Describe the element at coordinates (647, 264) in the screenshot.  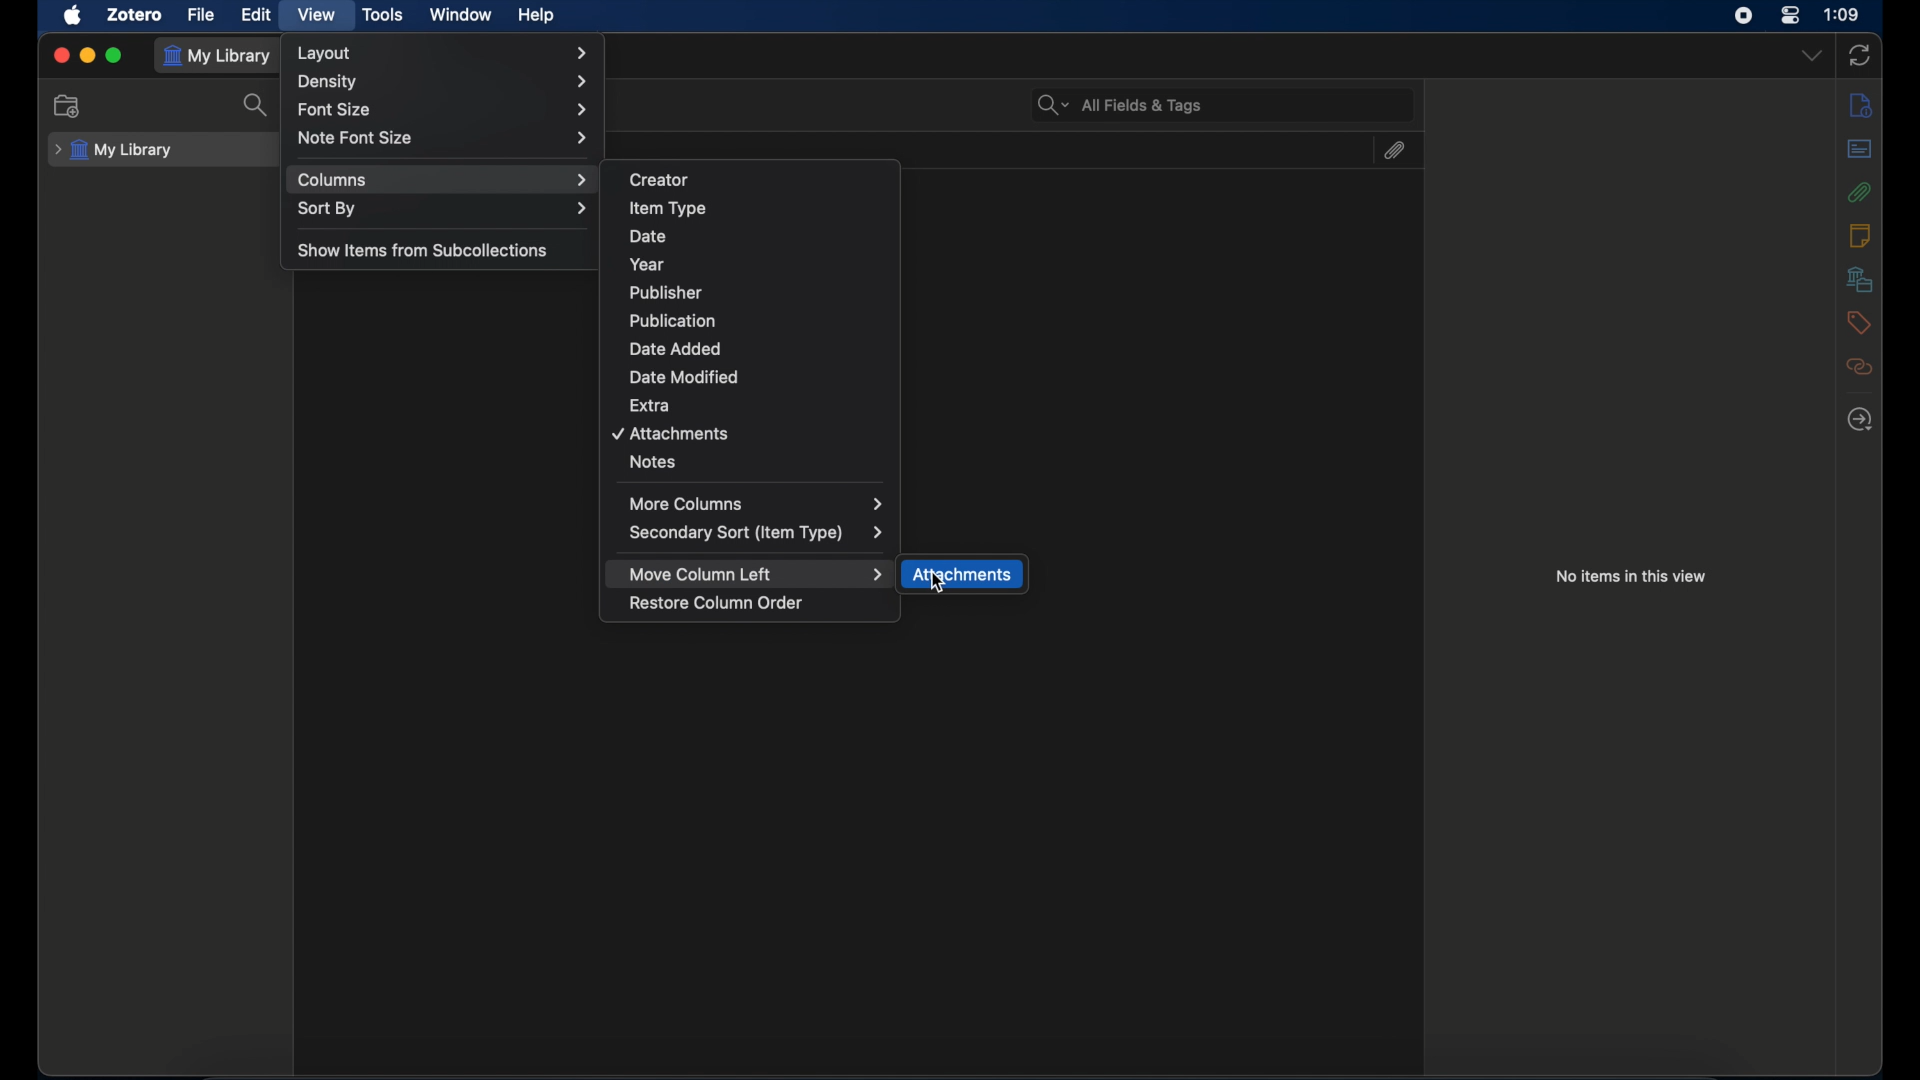
I see `year` at that location.